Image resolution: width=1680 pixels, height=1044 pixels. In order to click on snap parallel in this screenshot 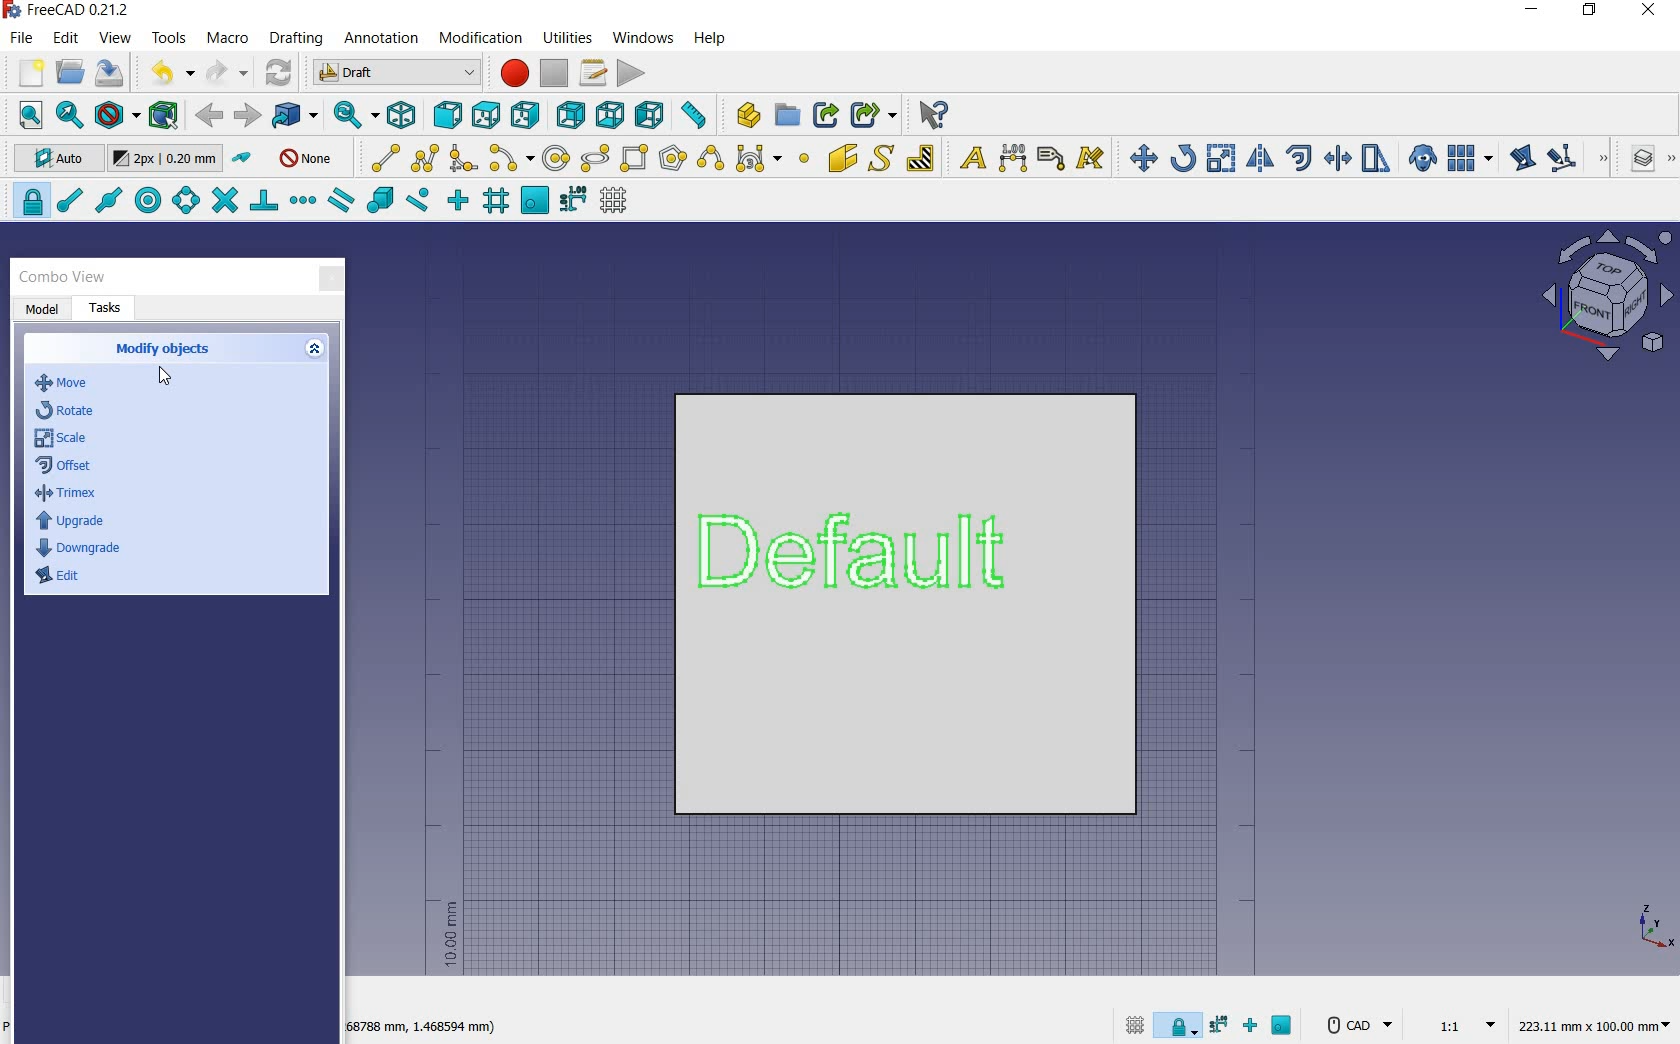, I will do `click(340, 201)`.